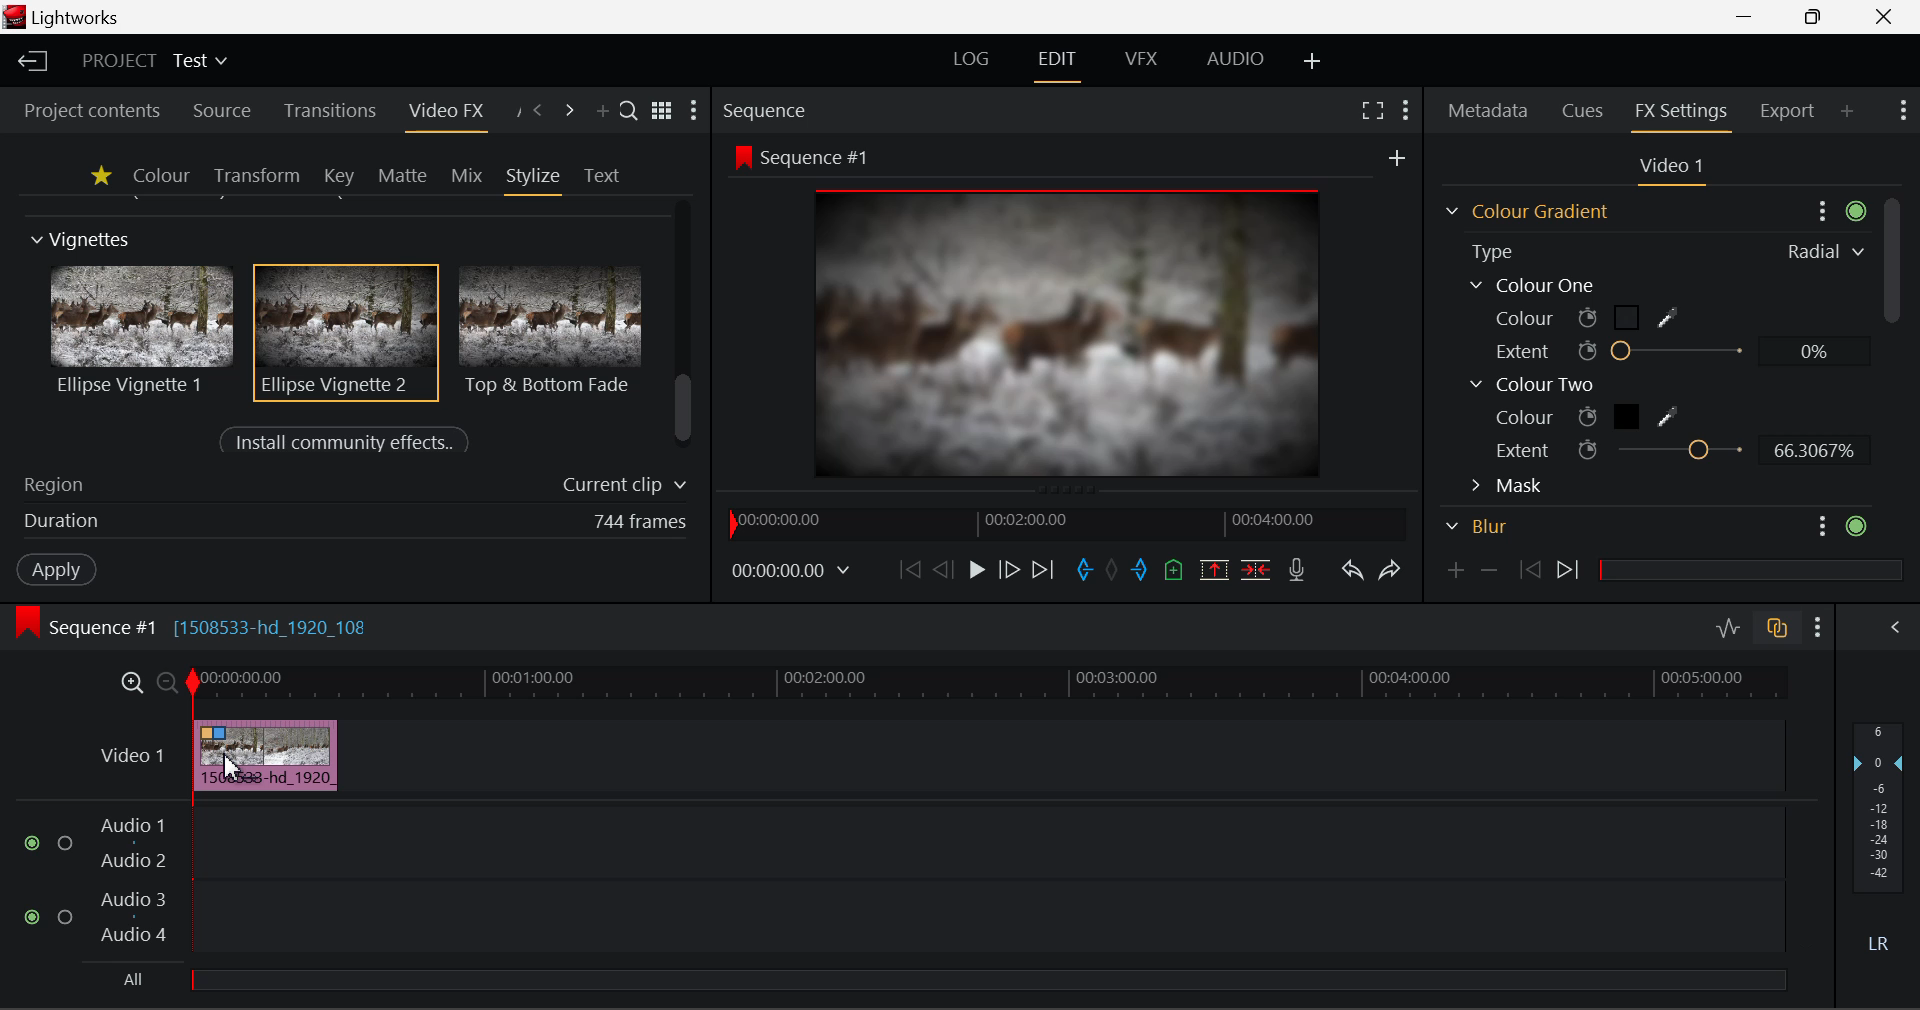 This screenshot has height=1010, width=1920. I want to click on Text Panel Open, so click(604, 174).